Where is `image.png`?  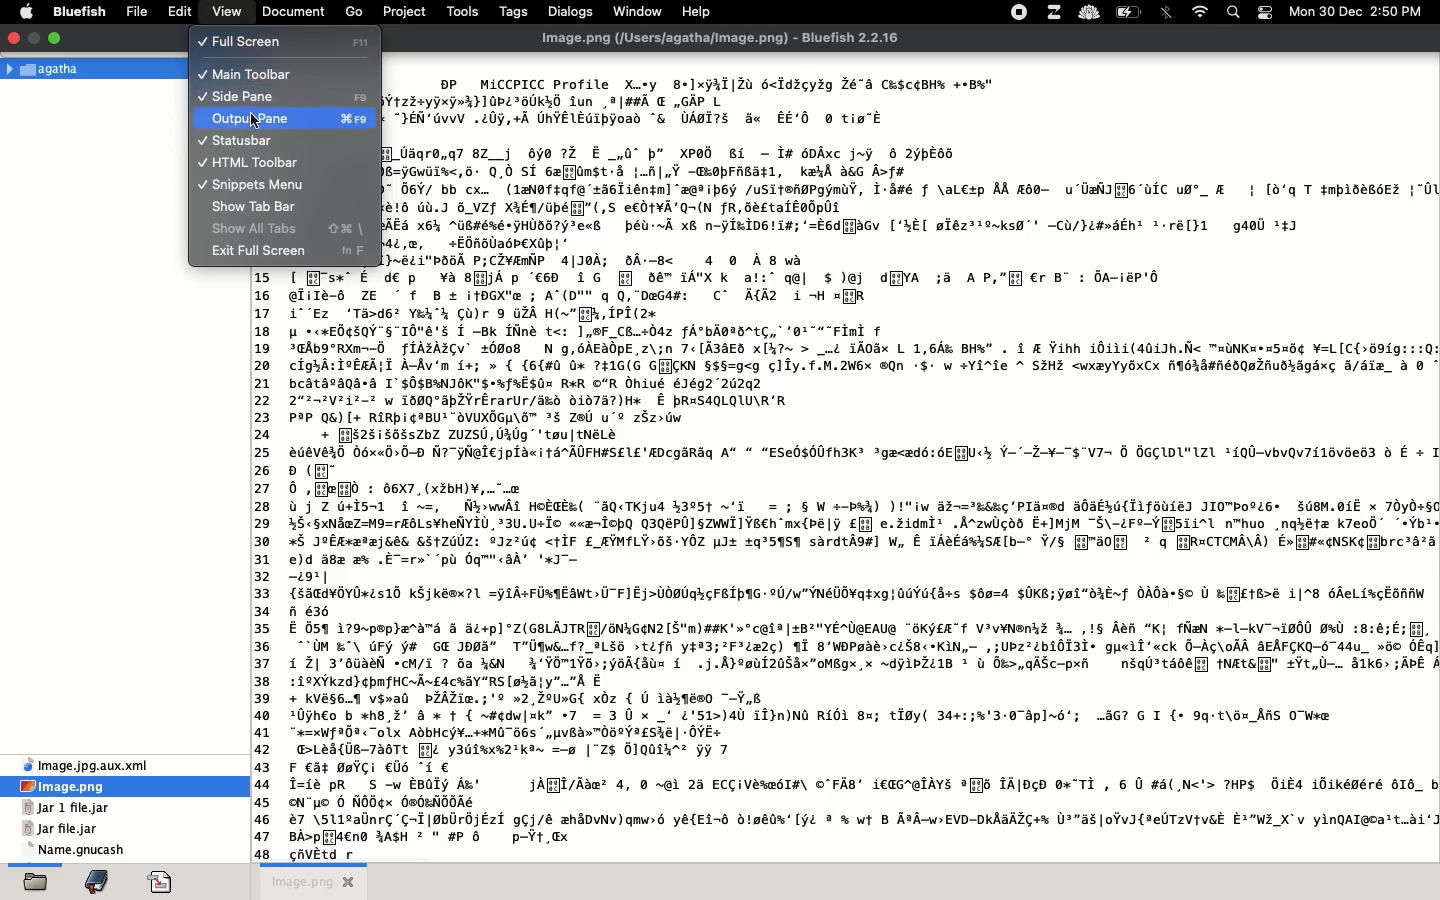
image.png is located at coordinates (65, 787).